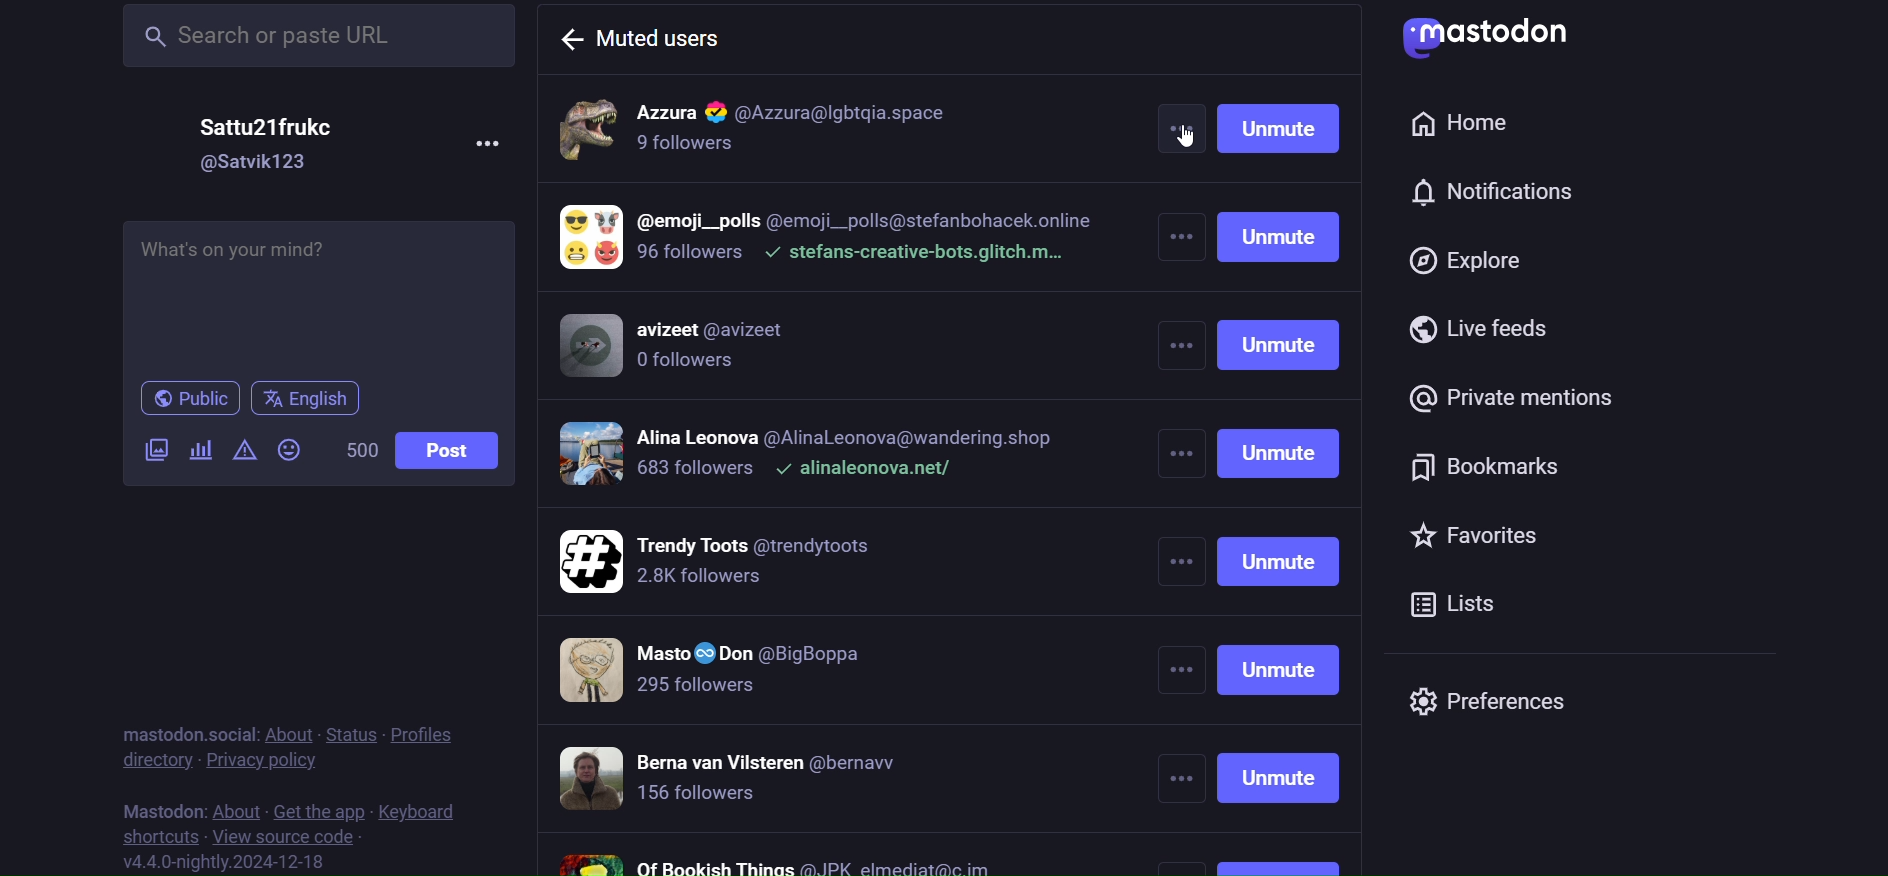 This screenshot has height=876, width=1888. I want to click on shortcut, so click(163, 834).